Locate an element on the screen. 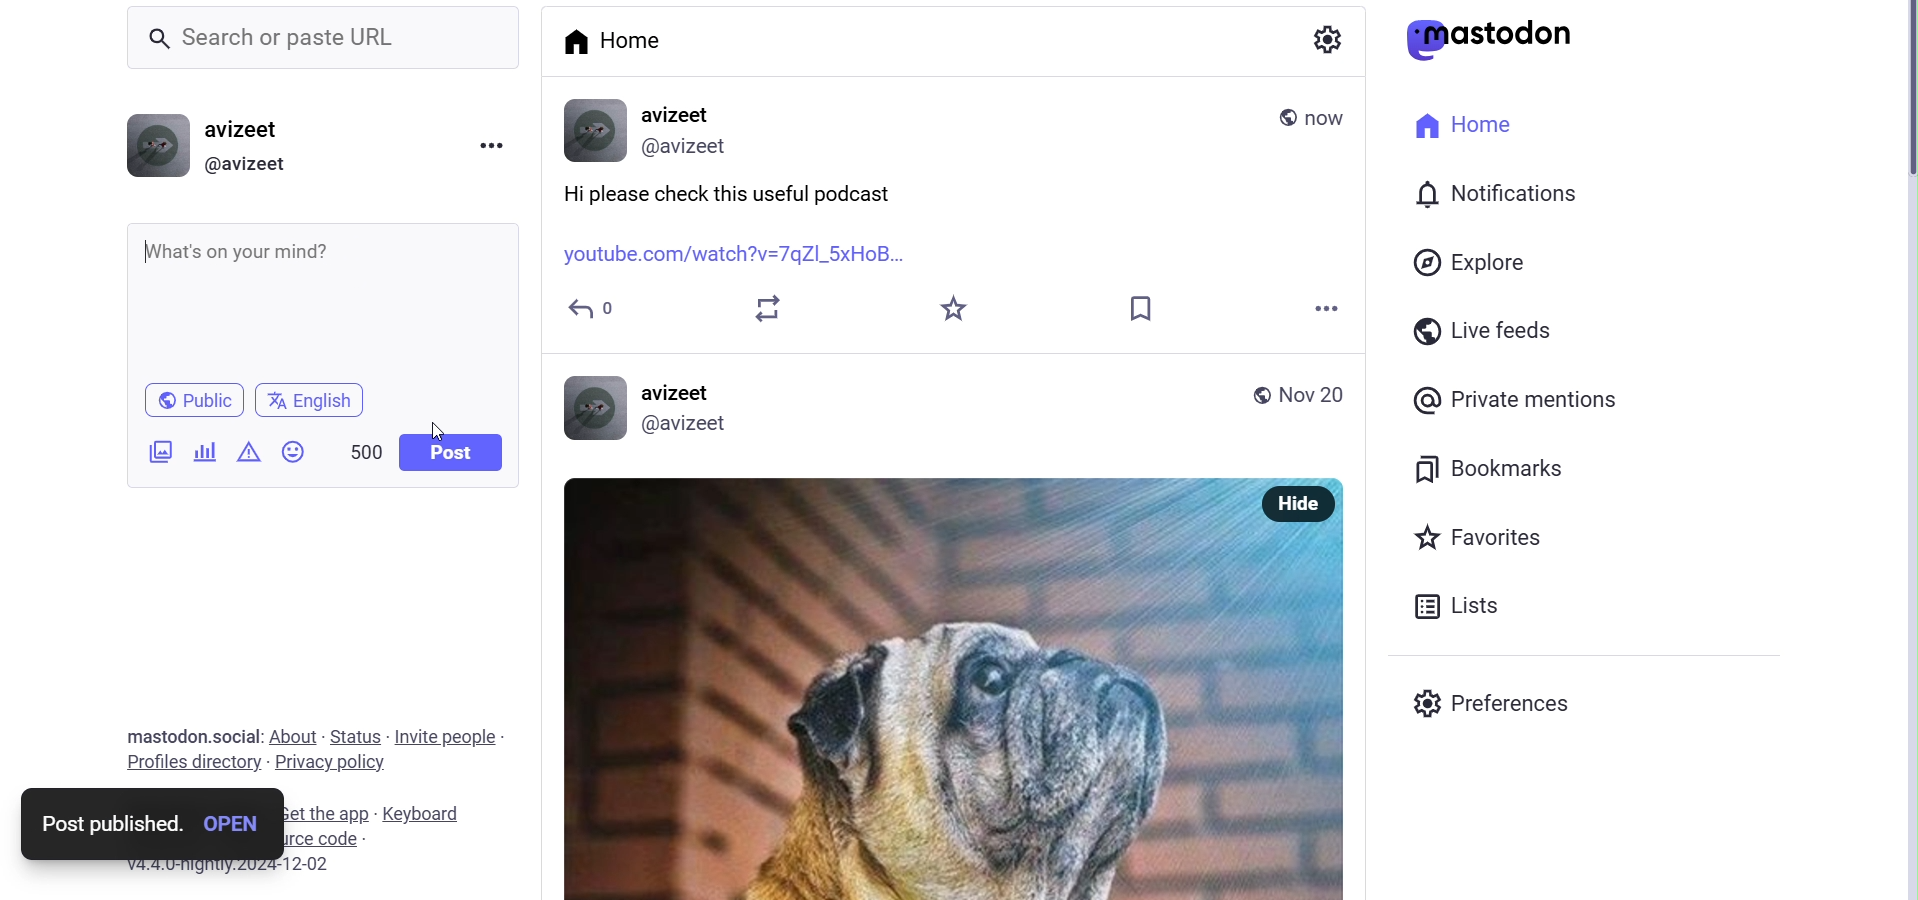 The width and height of the screenshot is (1918, 900). lists is located at coordinates (1462, 601).